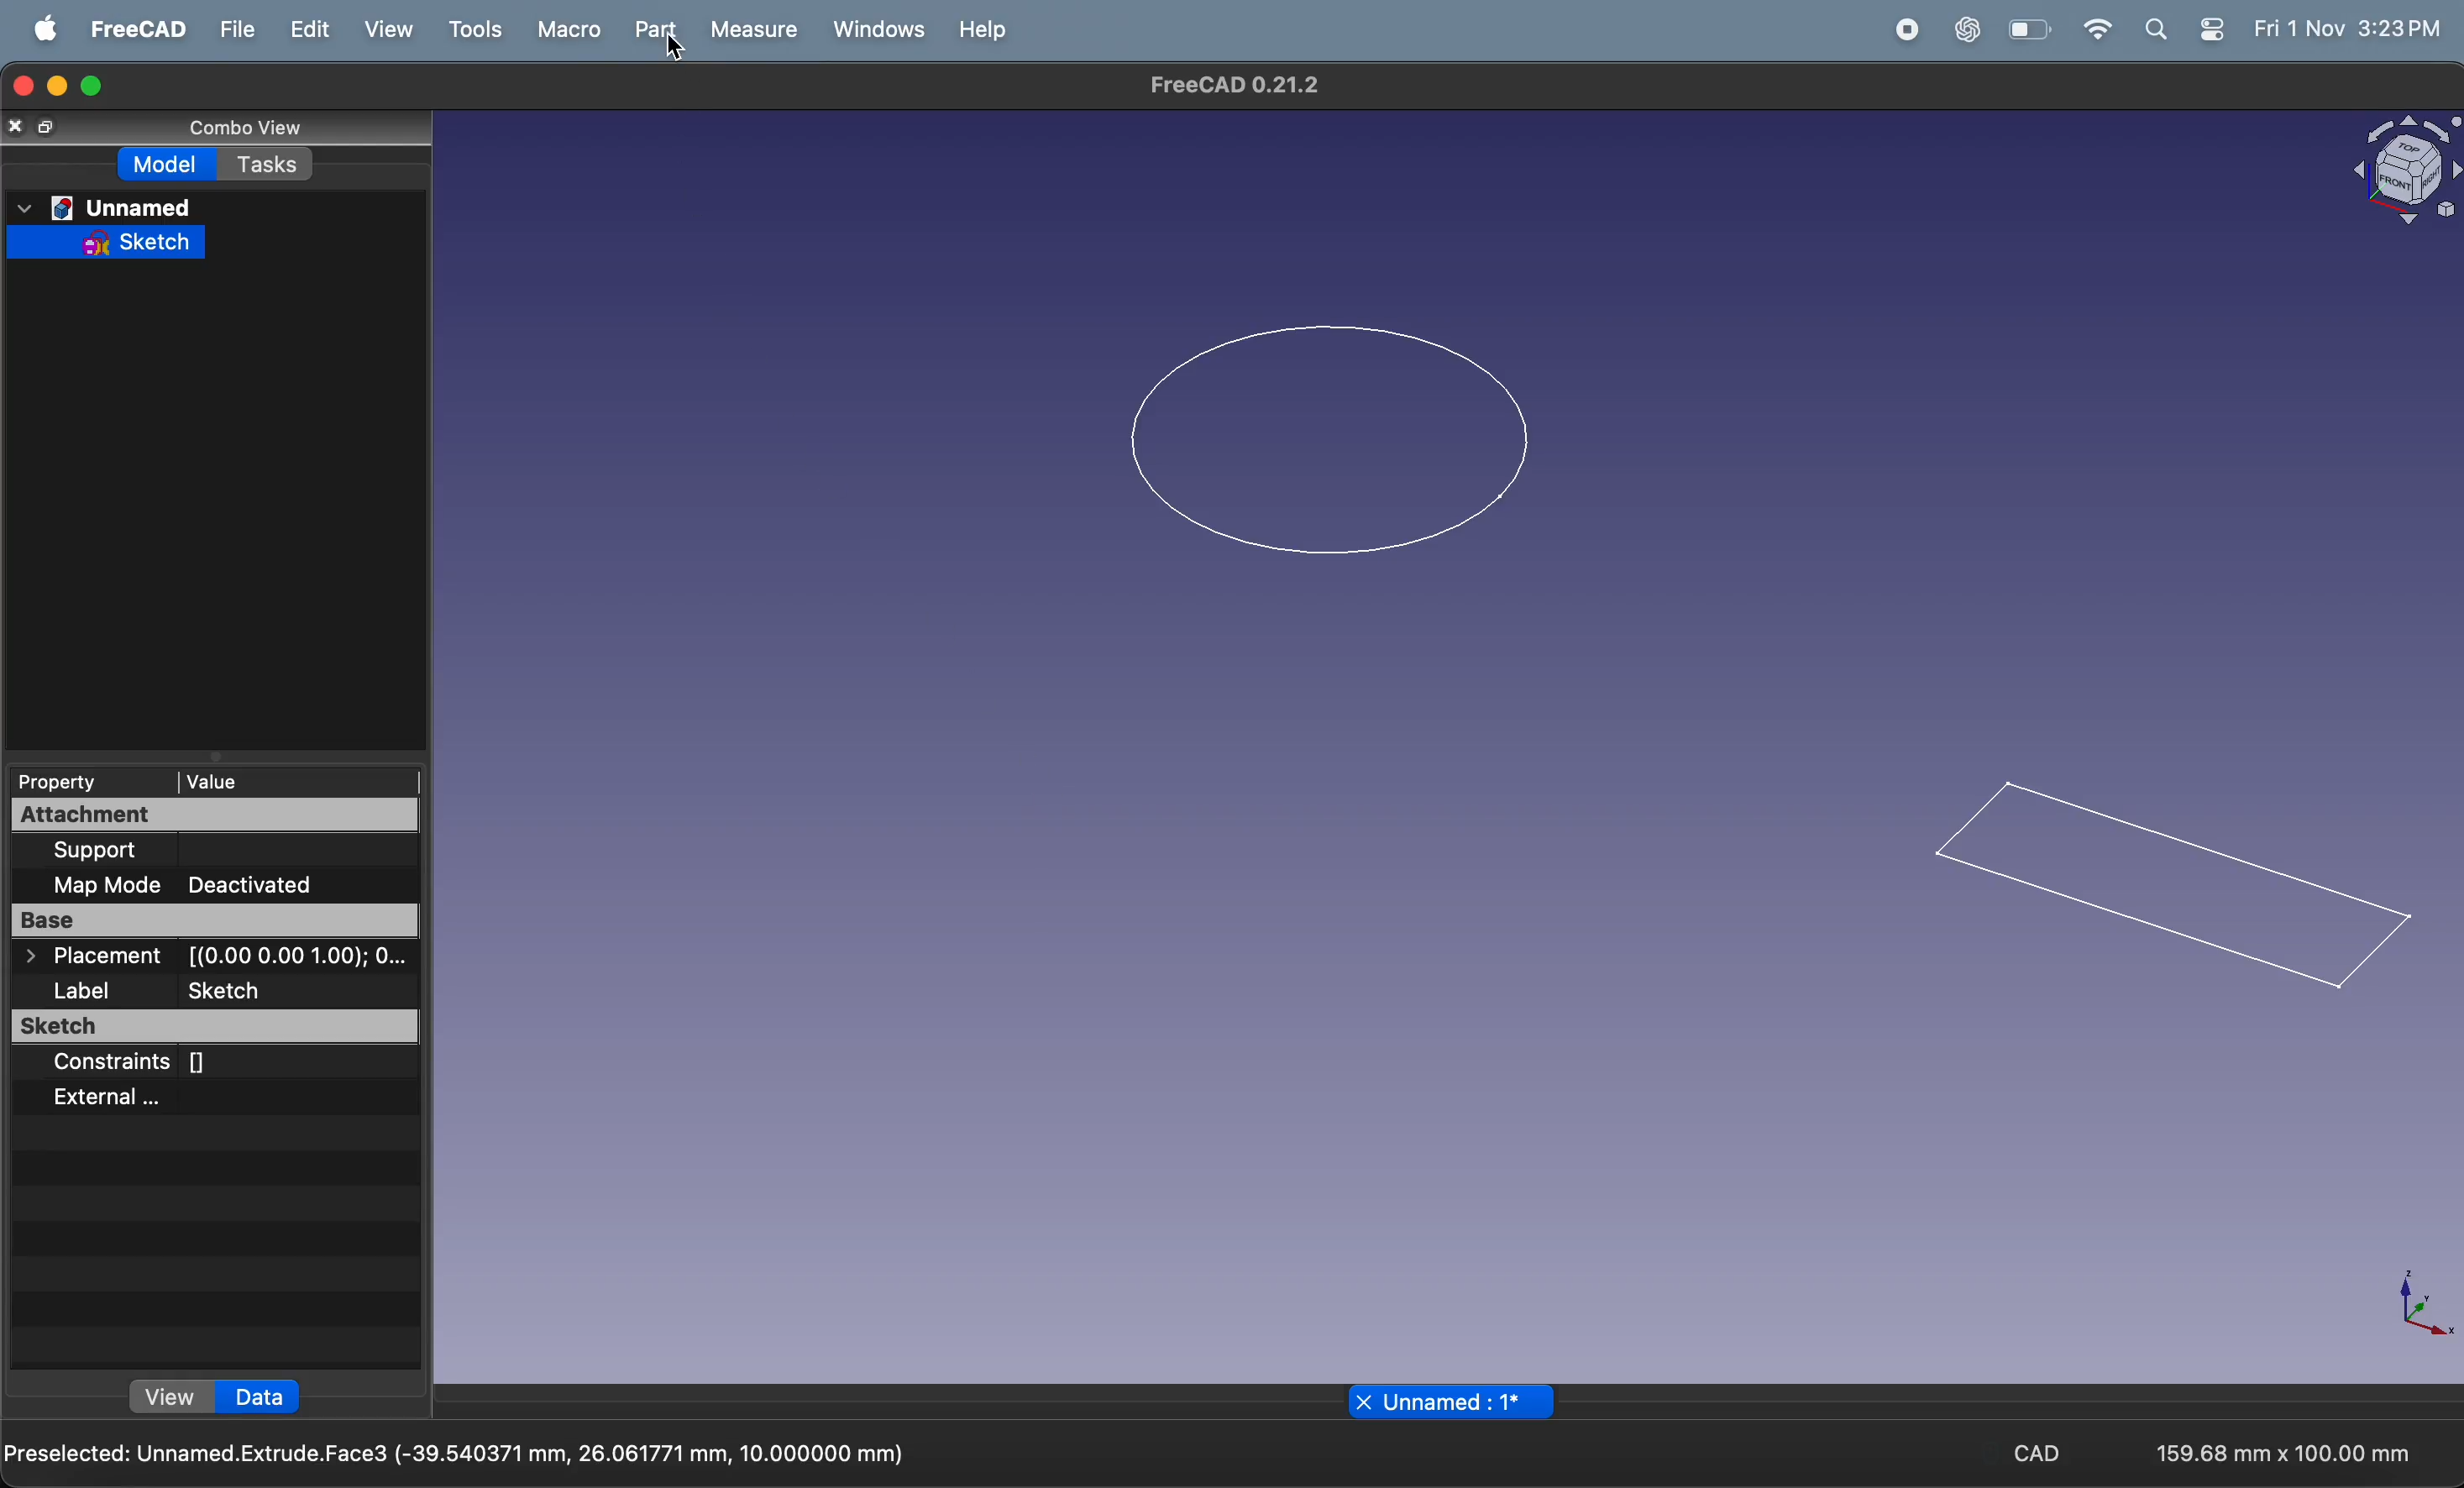 The image size is (2464, 1488). Describe the element at coordinates (459, 1456) in the screenshot. I see `Preselected: Unnamed.Extrude.Face3 (-39.540371 mm, 26.061771 mm, 10.000000 mm)` at that location.